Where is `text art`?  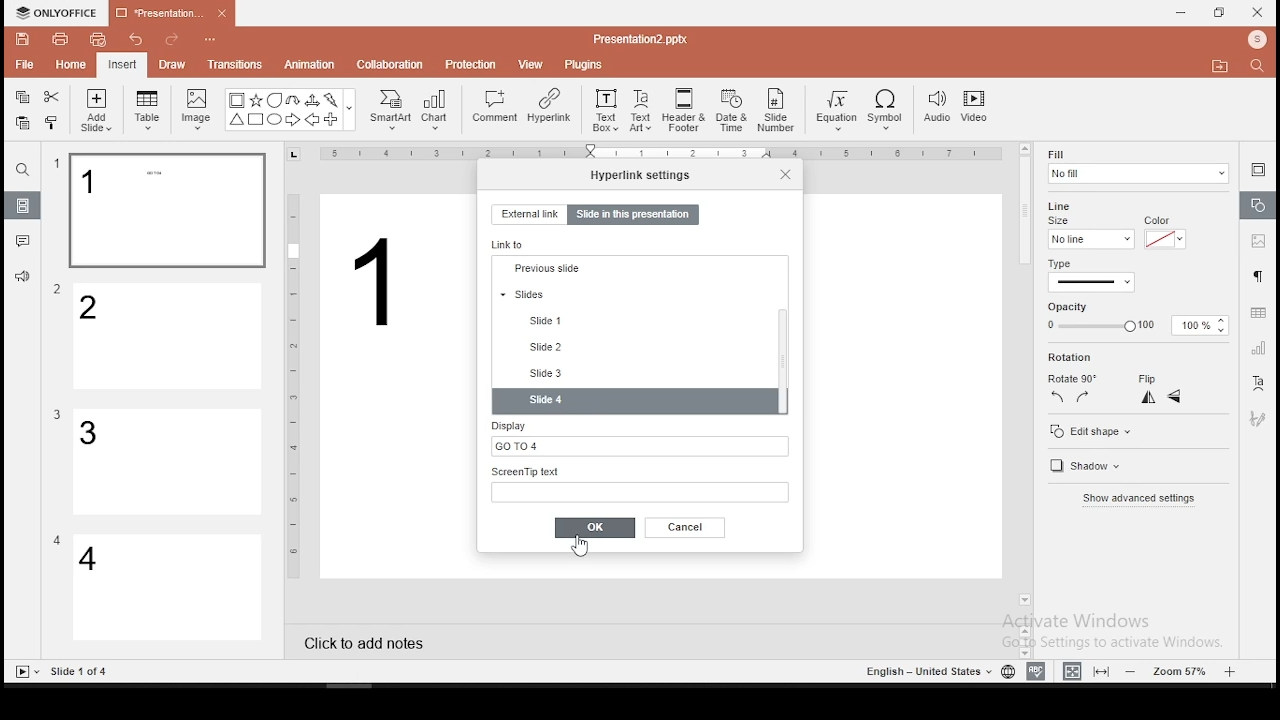
text art is located at coordinates (641, 109).